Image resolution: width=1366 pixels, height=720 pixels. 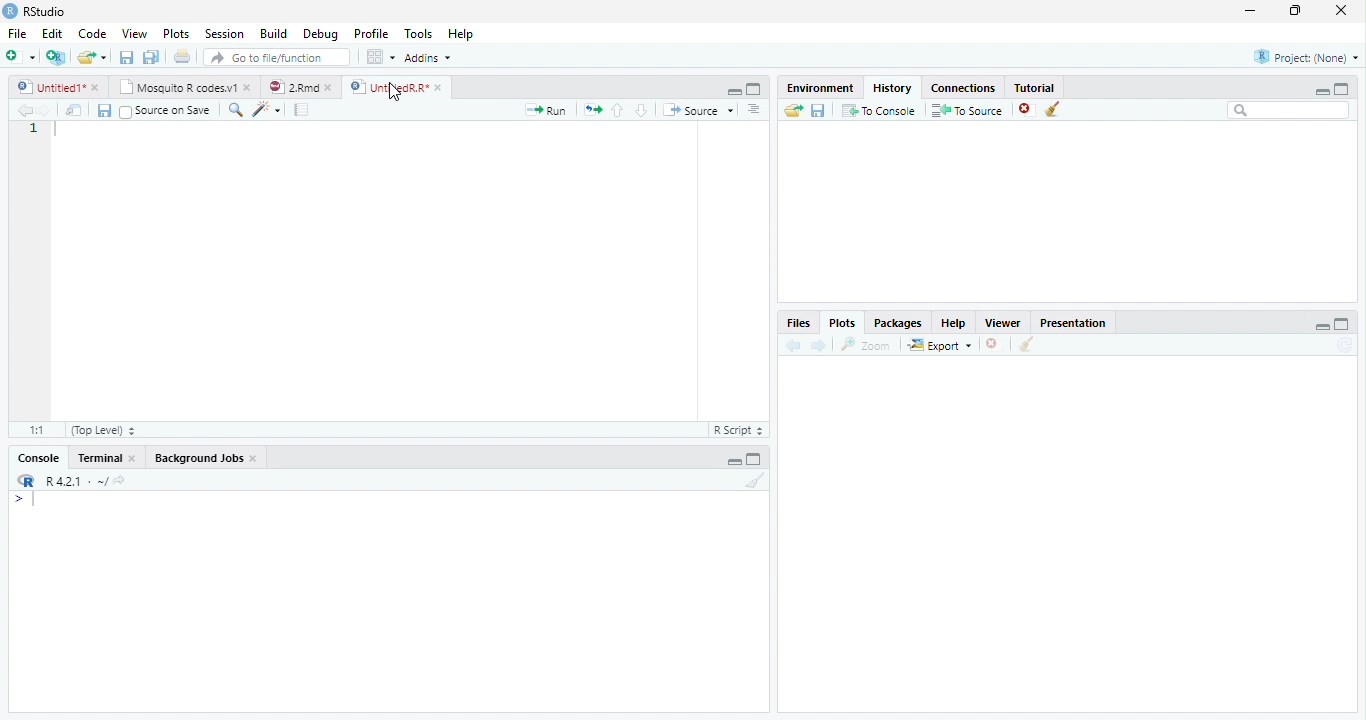 I want to click on Addins, so click(x=428, y=58).